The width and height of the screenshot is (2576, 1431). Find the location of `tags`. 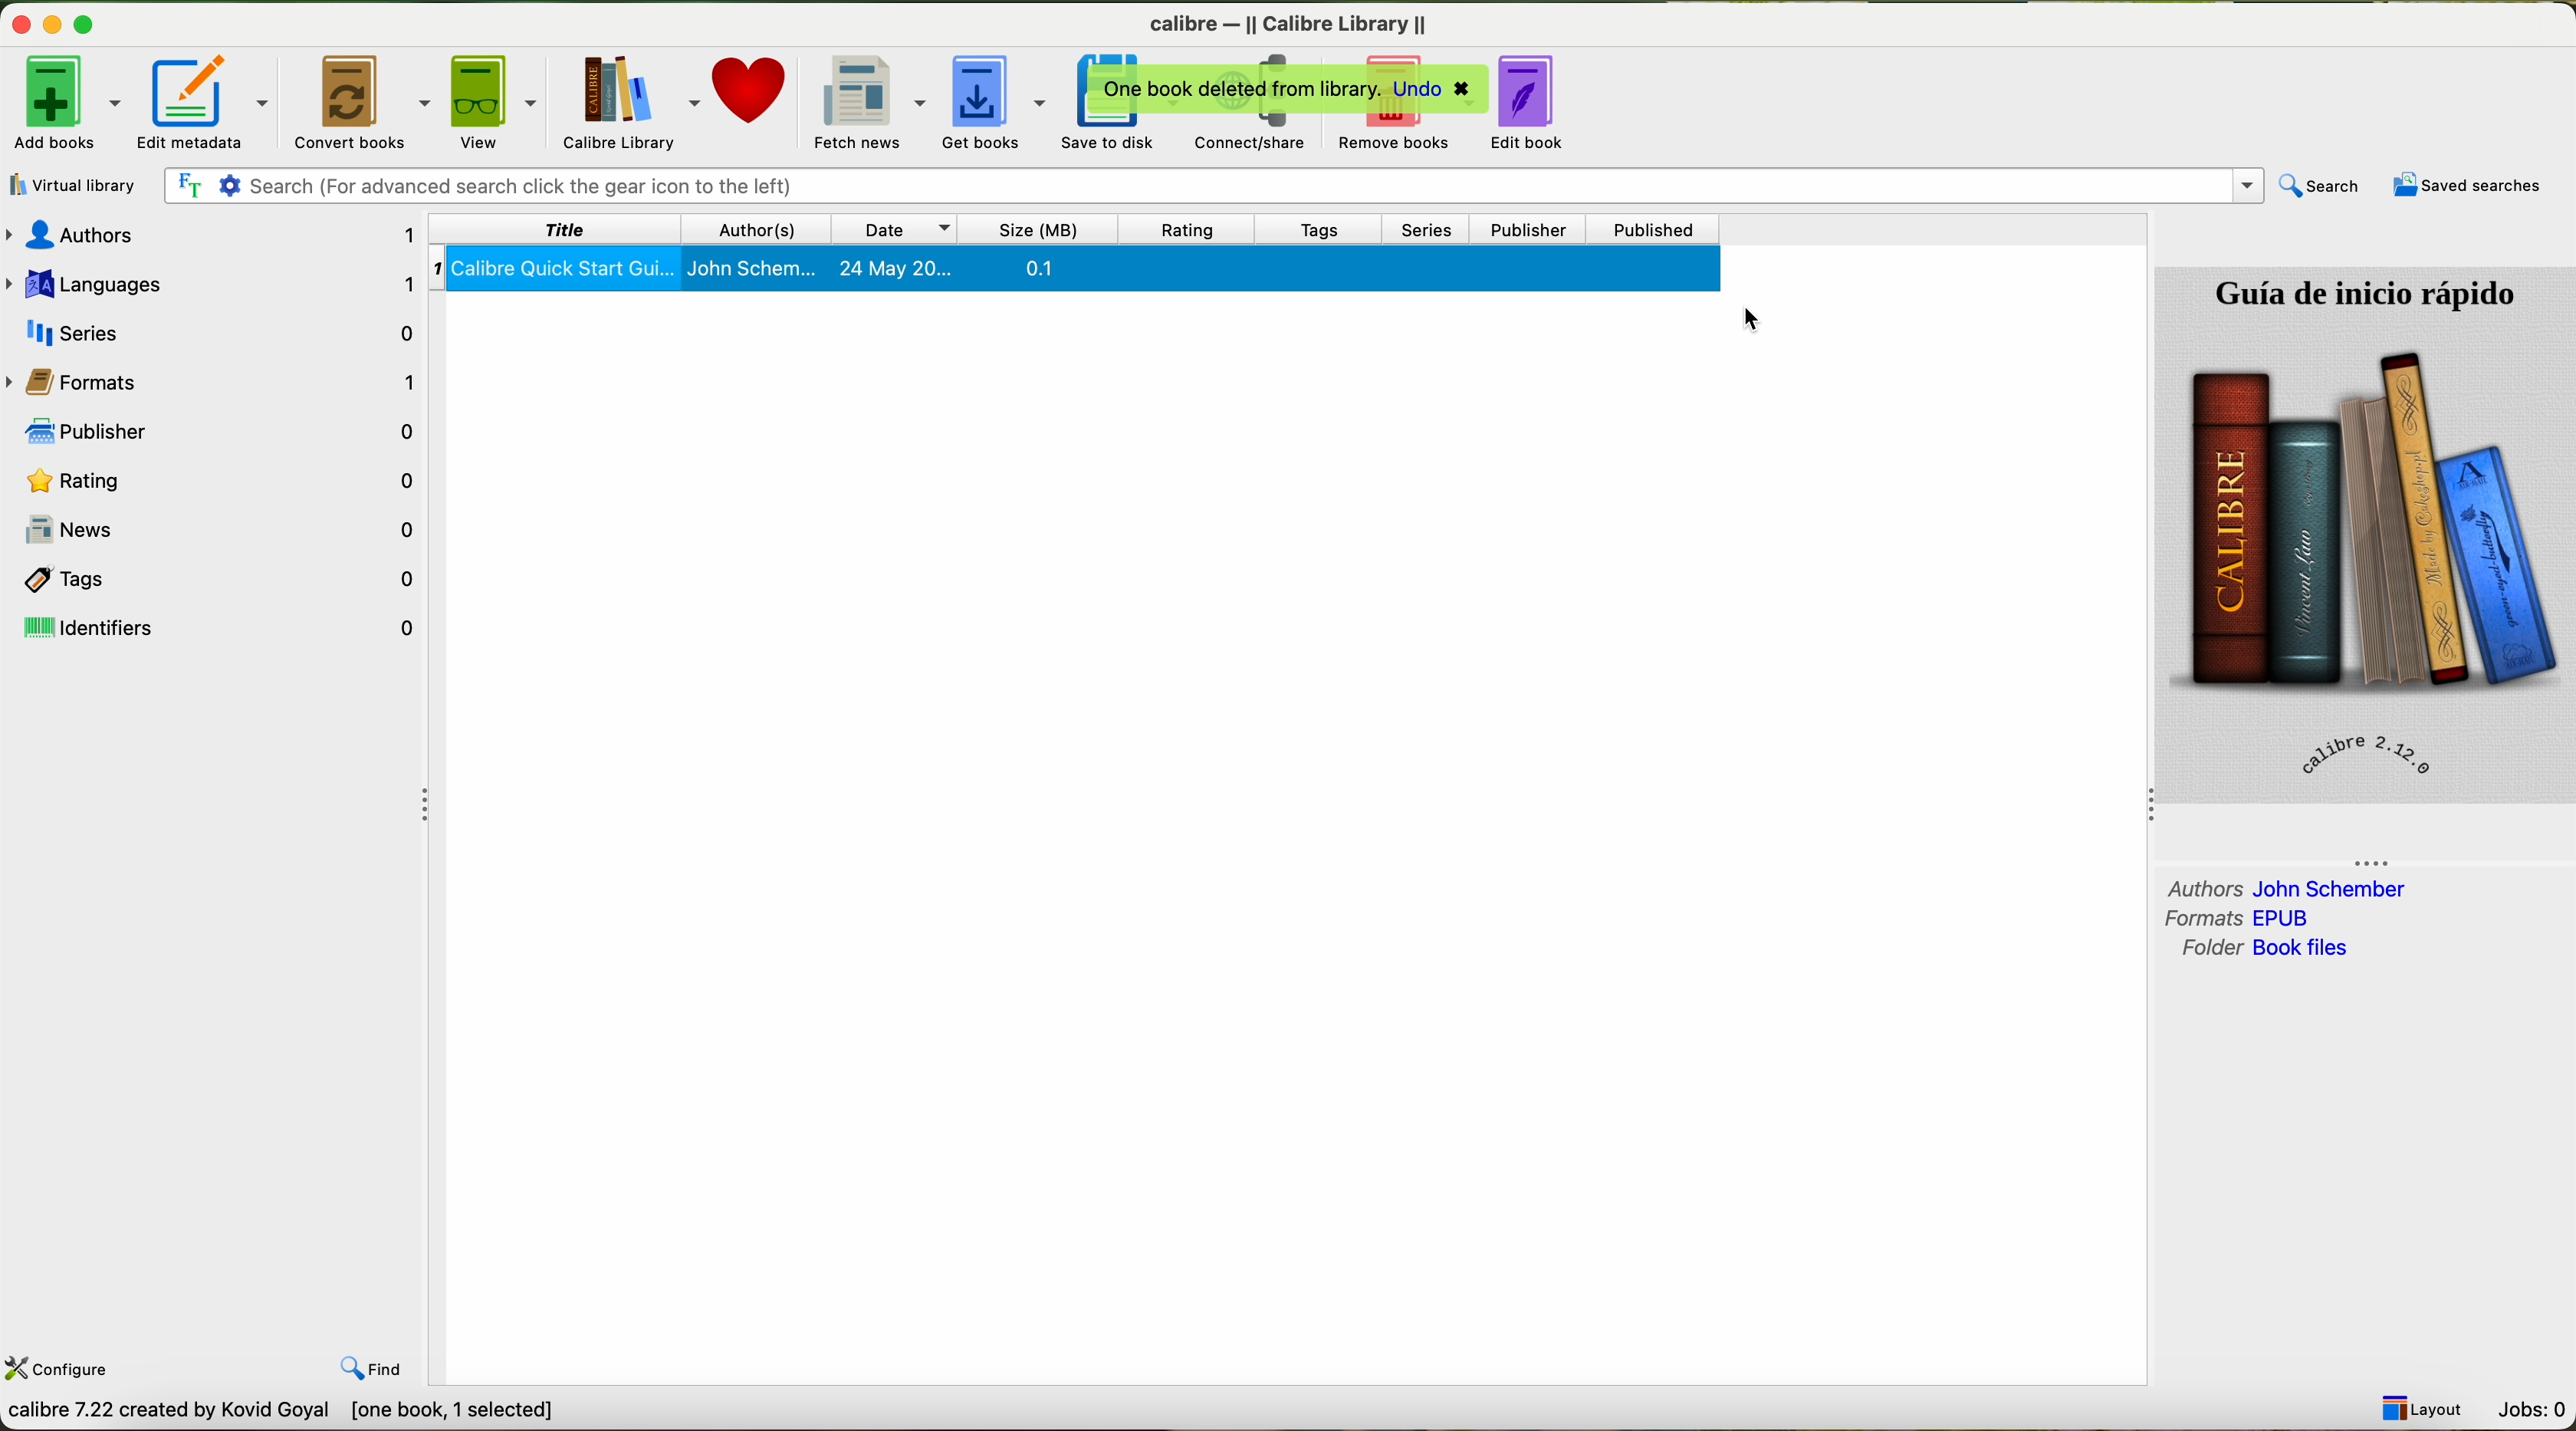

tags is located at coordinates (1318, 229).